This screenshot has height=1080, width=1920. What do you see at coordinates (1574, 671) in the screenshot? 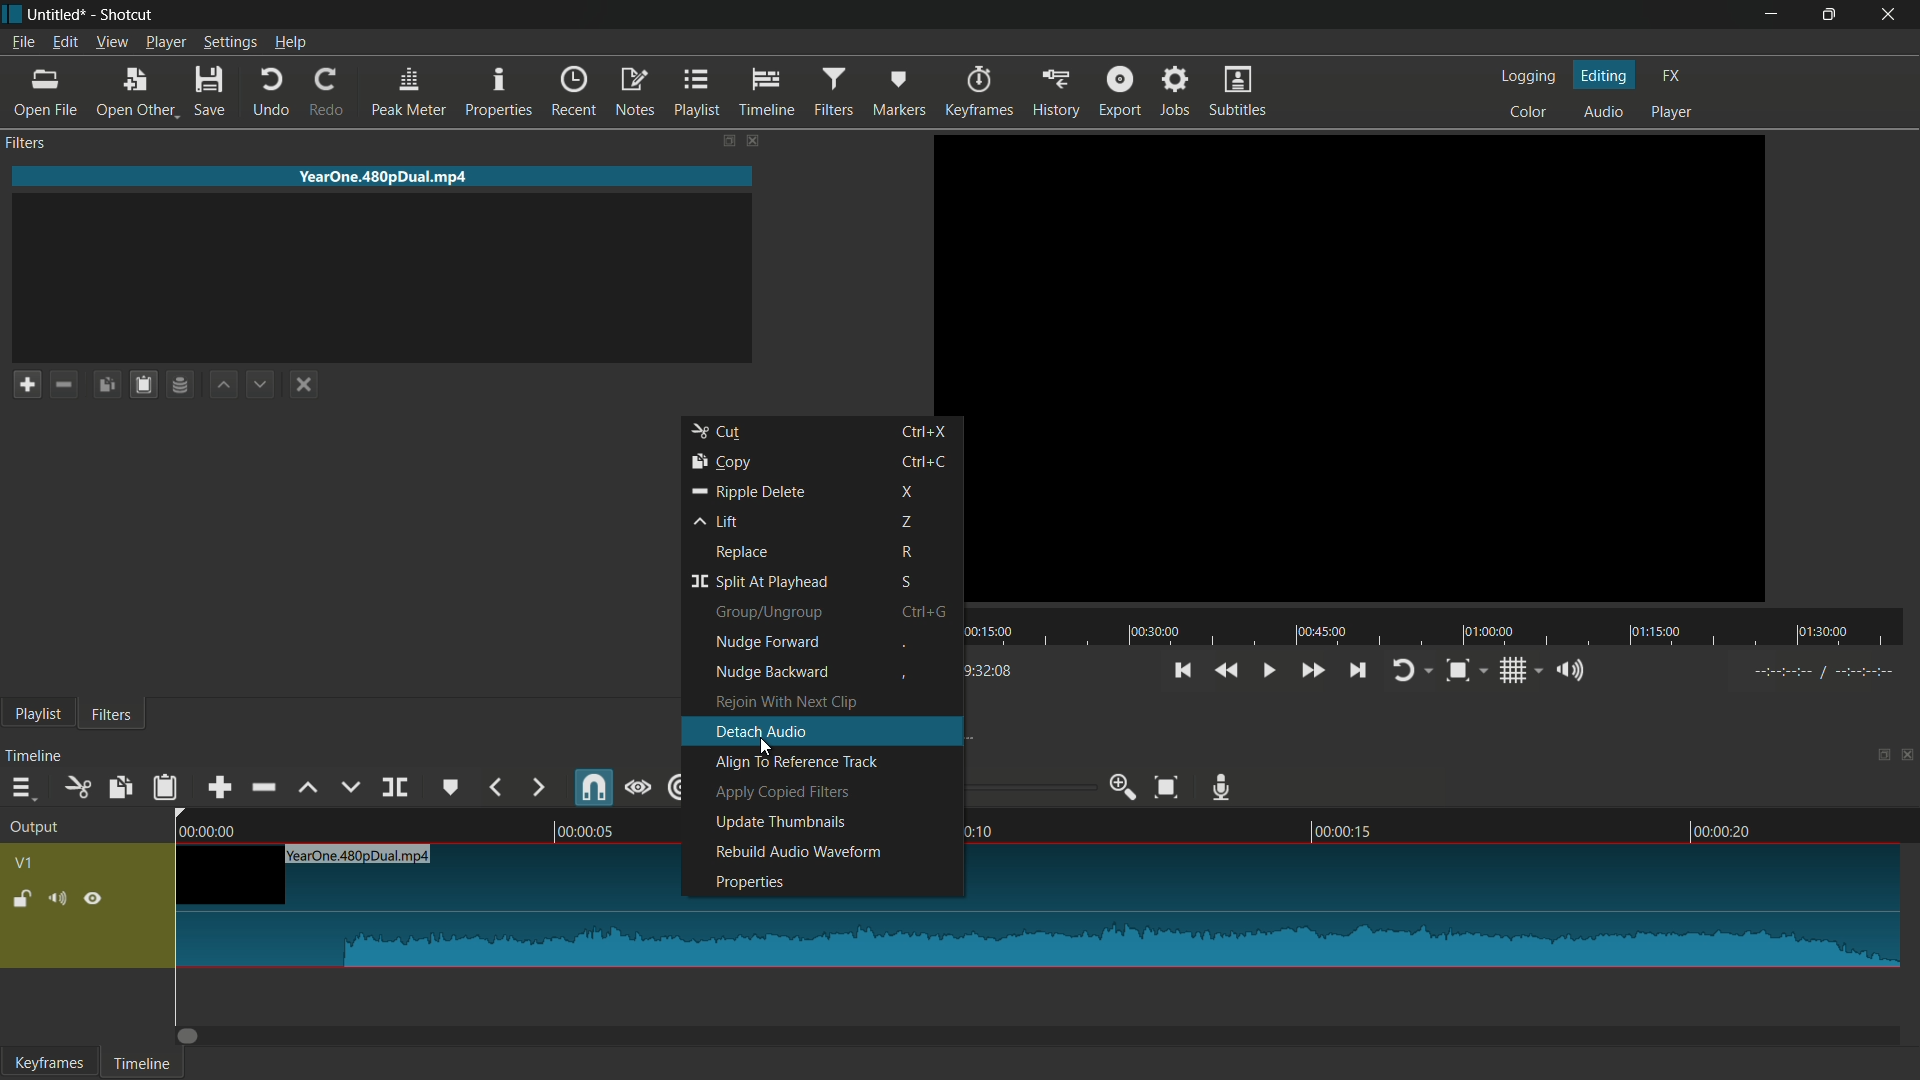
I see `show volume control` at bounding box center [1574, 671].